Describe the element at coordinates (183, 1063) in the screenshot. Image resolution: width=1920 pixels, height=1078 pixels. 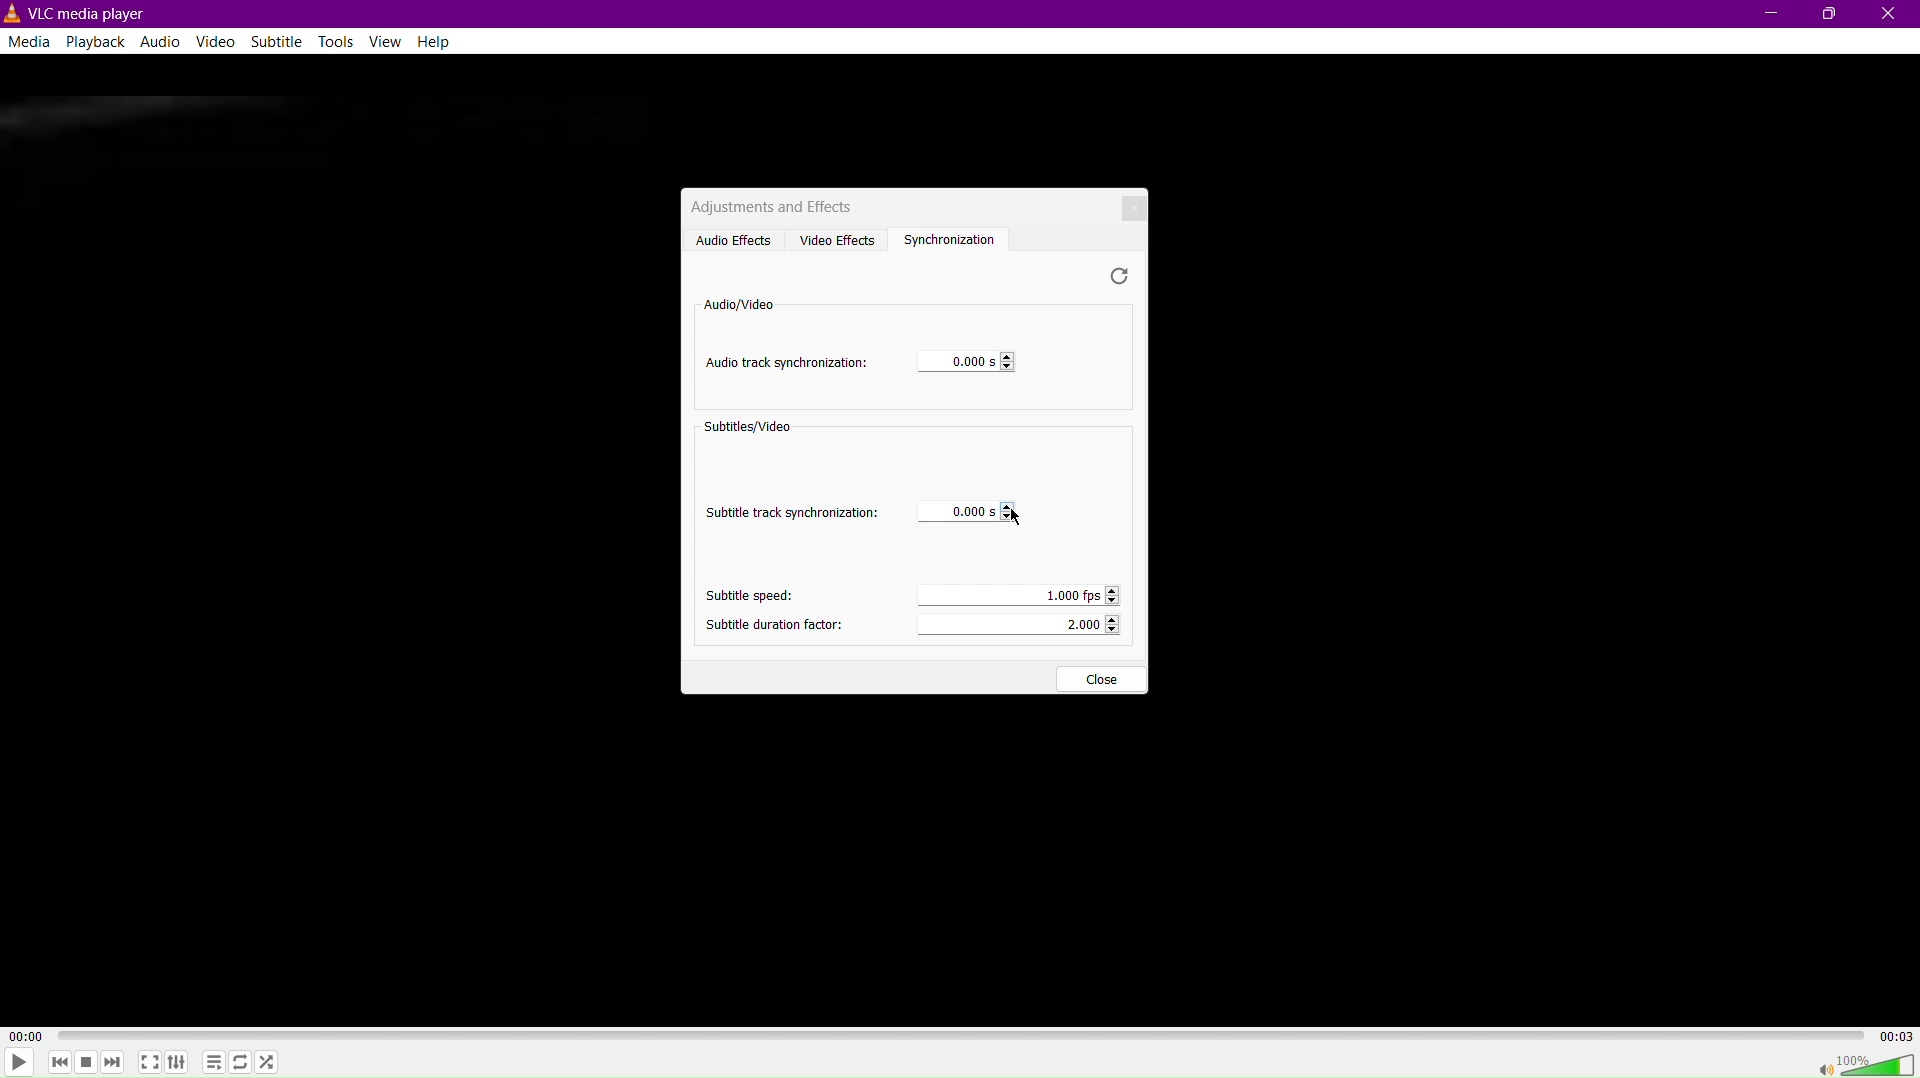
I see `Extended Settings` at that location.